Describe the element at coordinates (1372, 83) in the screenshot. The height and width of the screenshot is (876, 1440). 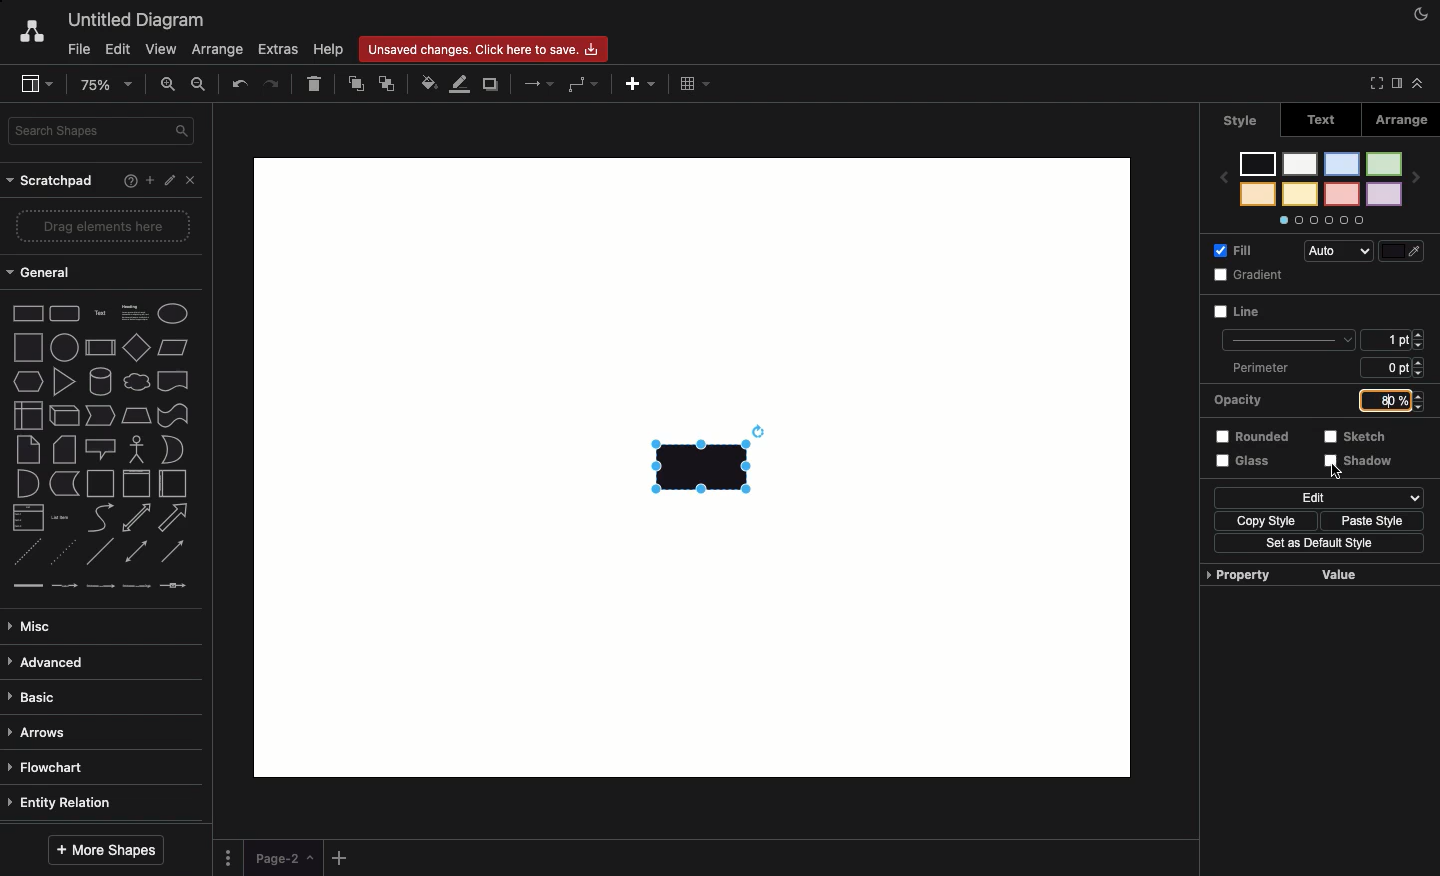
I see `Full screen` at that location.